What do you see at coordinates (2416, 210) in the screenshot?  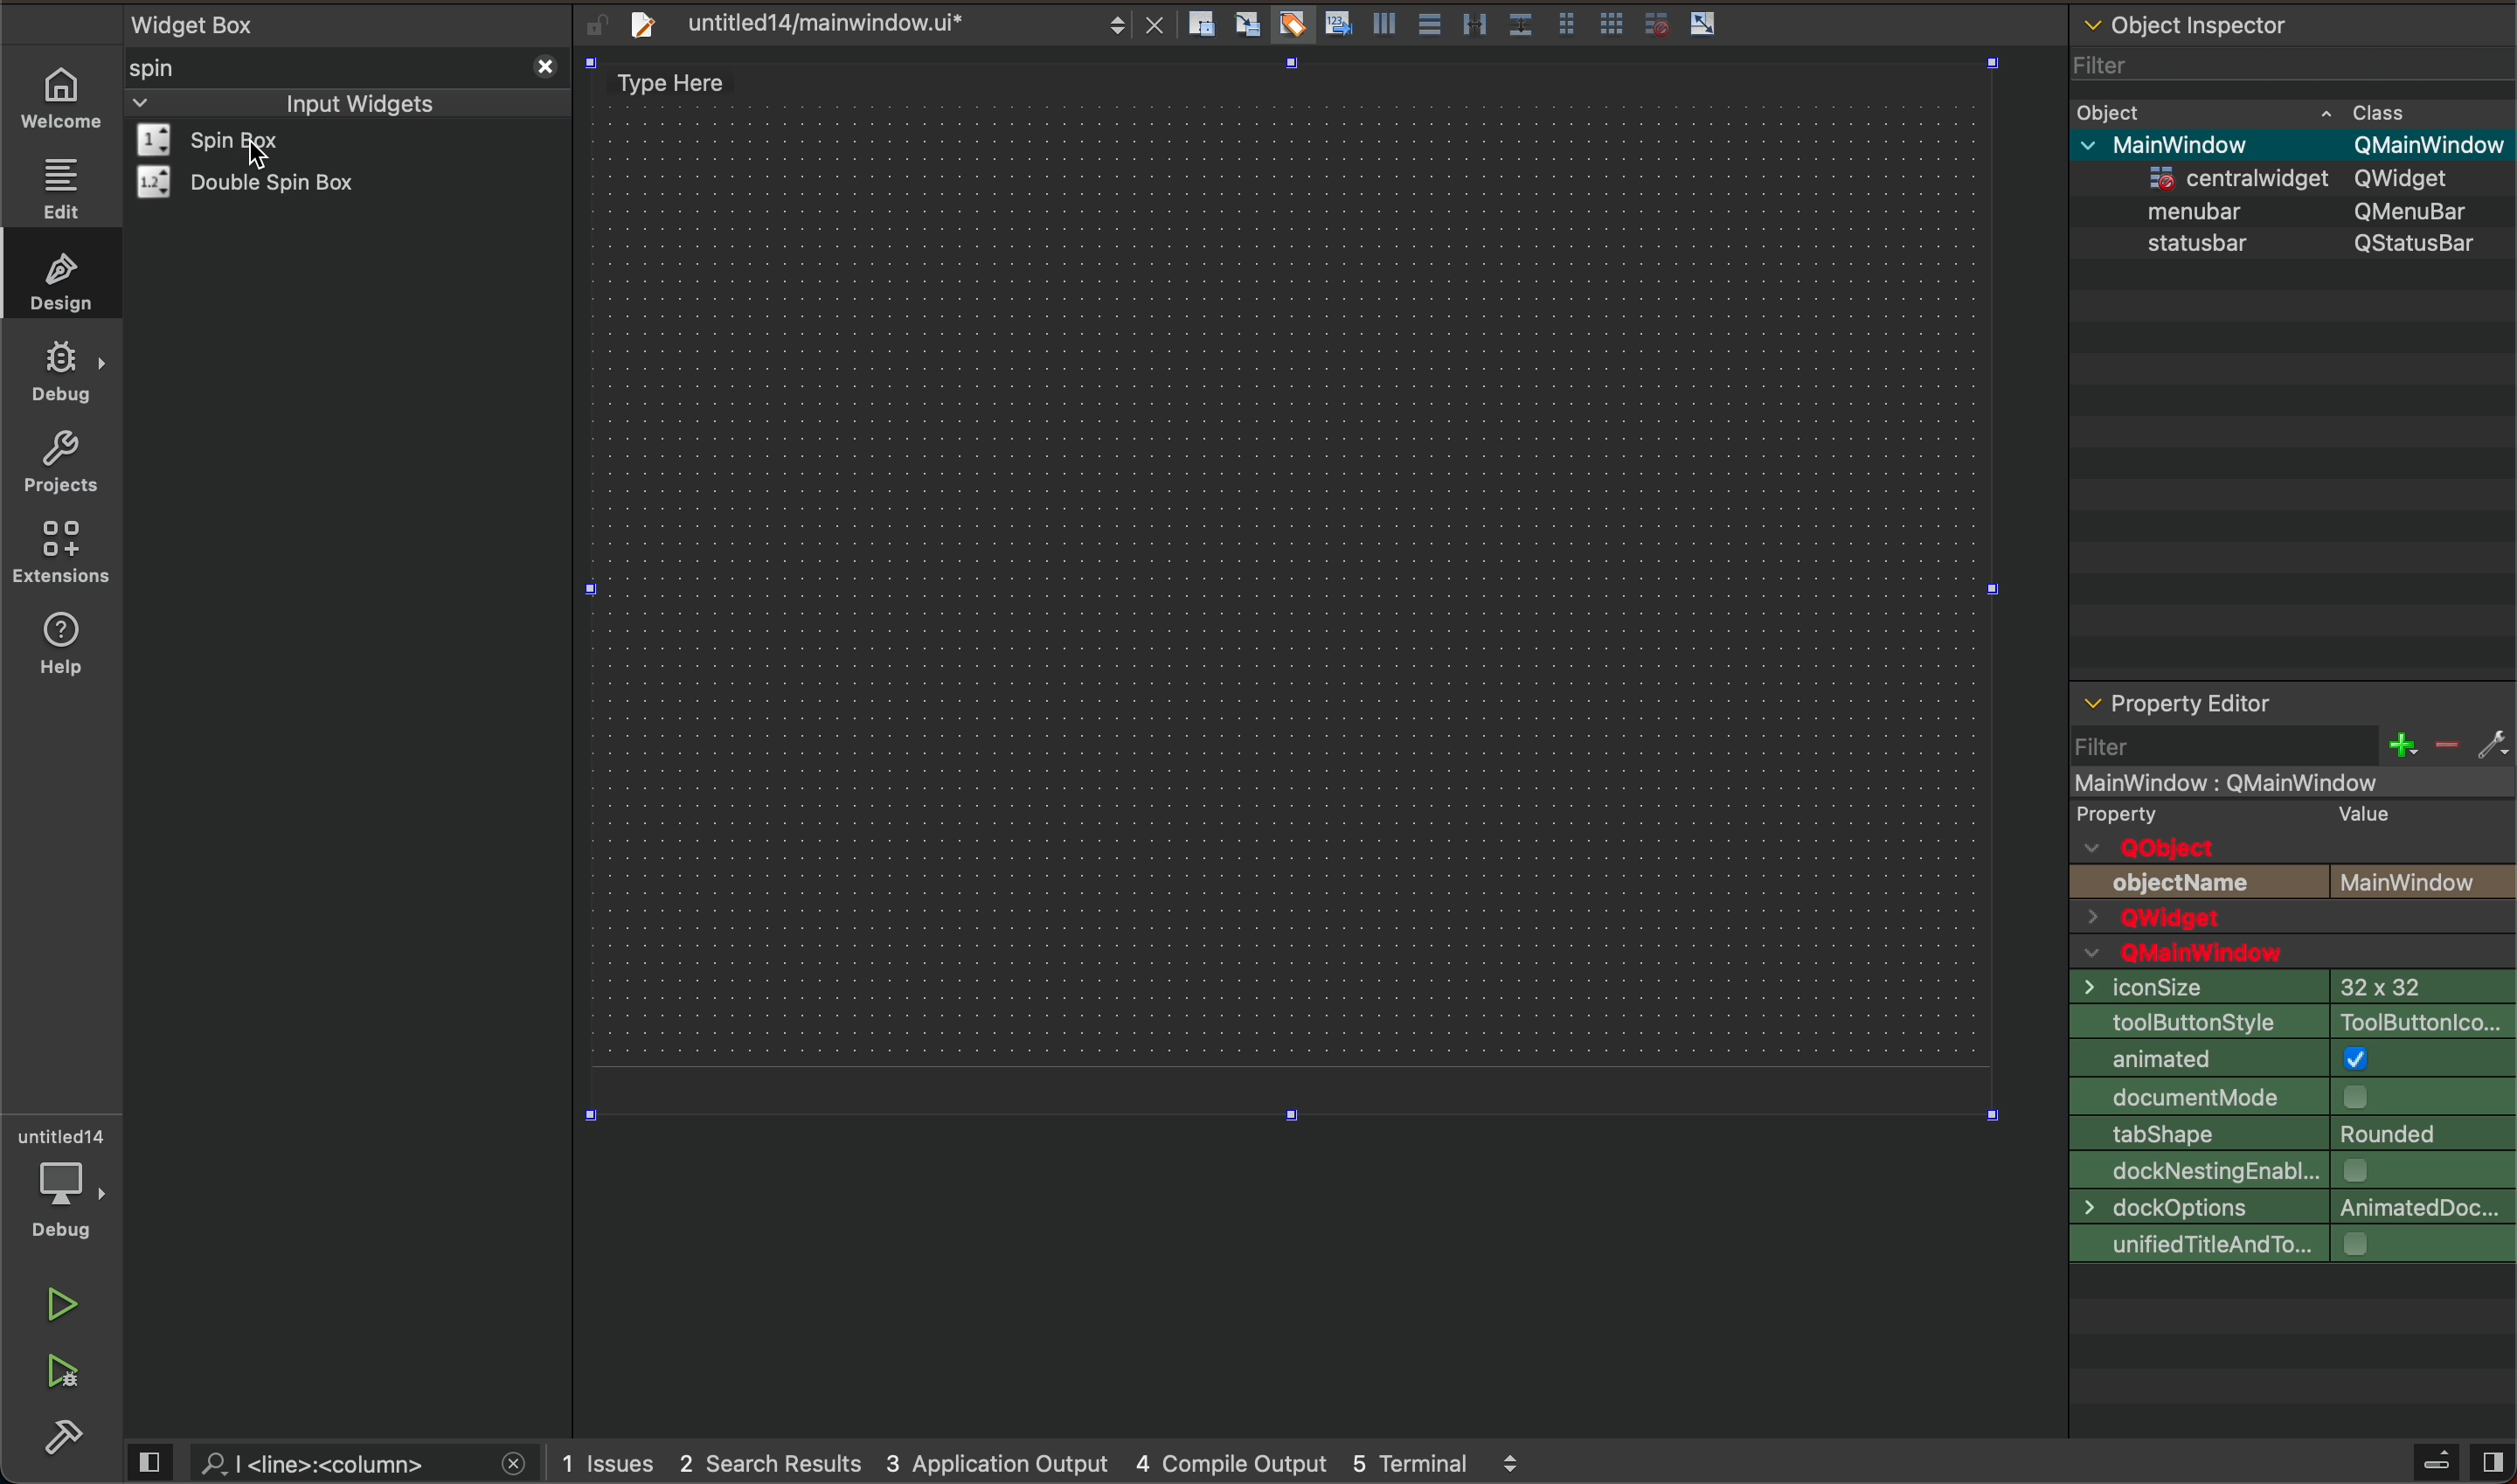 I see `` at bounding box center [2416, 210].